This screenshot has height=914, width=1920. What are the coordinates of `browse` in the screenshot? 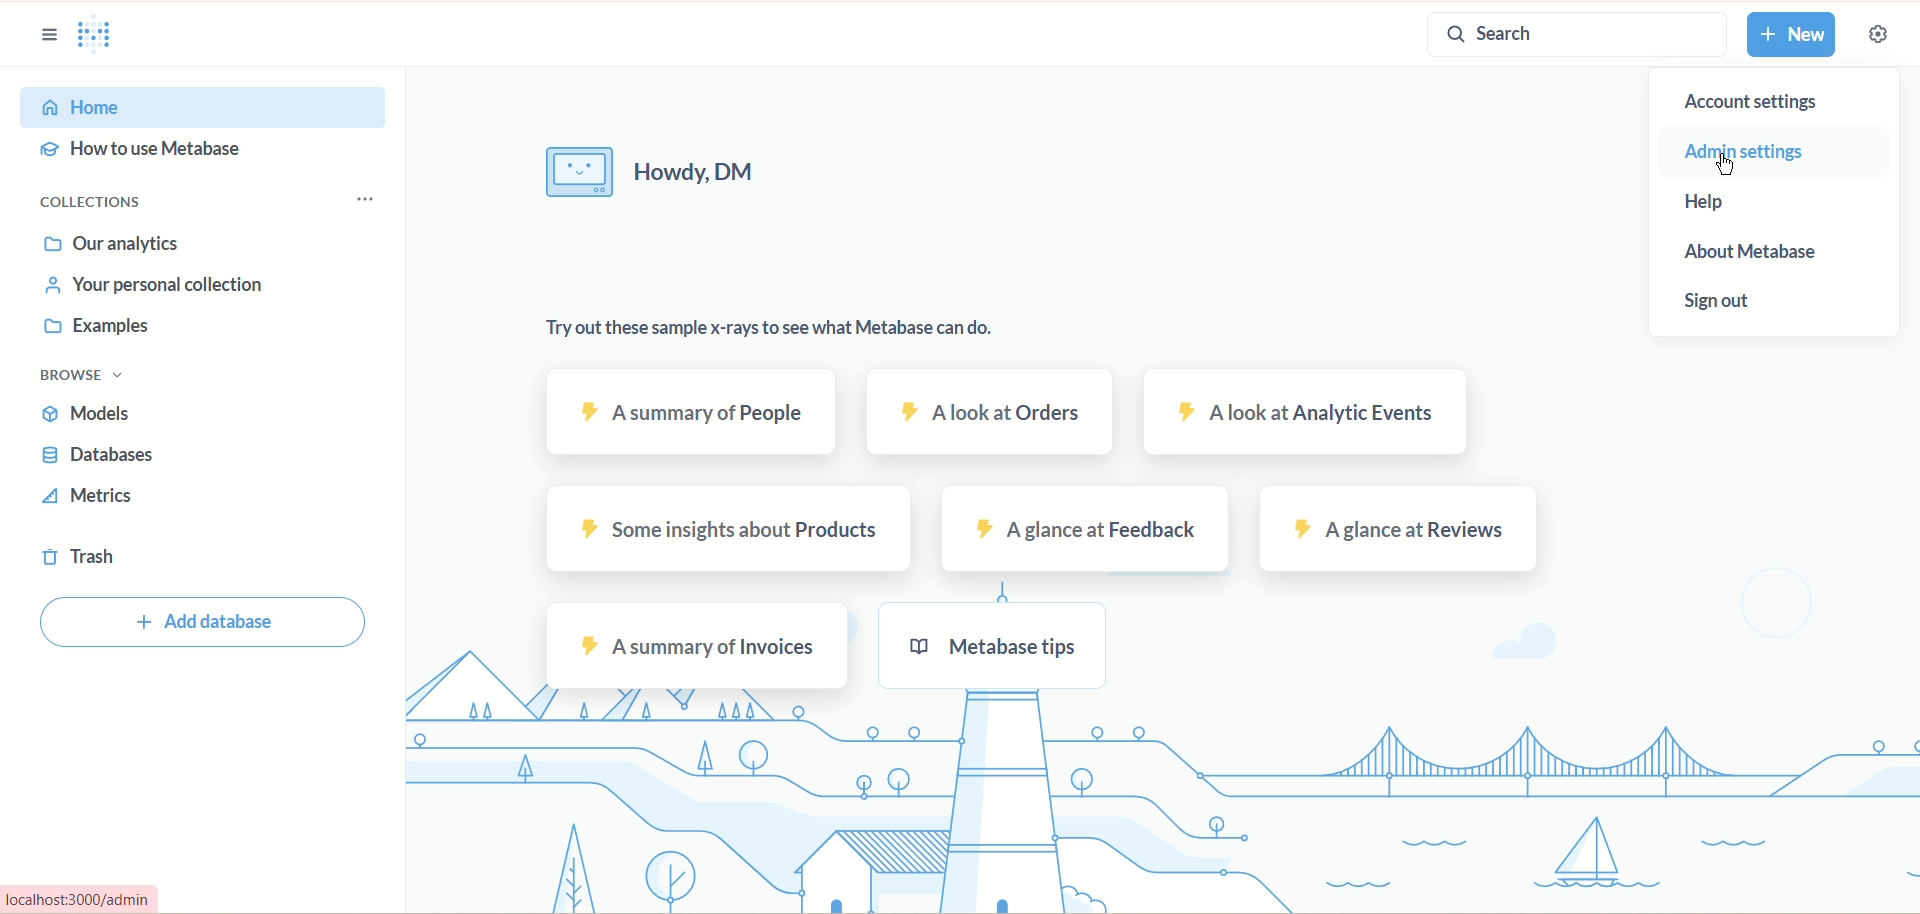 It's located at (85, 375).